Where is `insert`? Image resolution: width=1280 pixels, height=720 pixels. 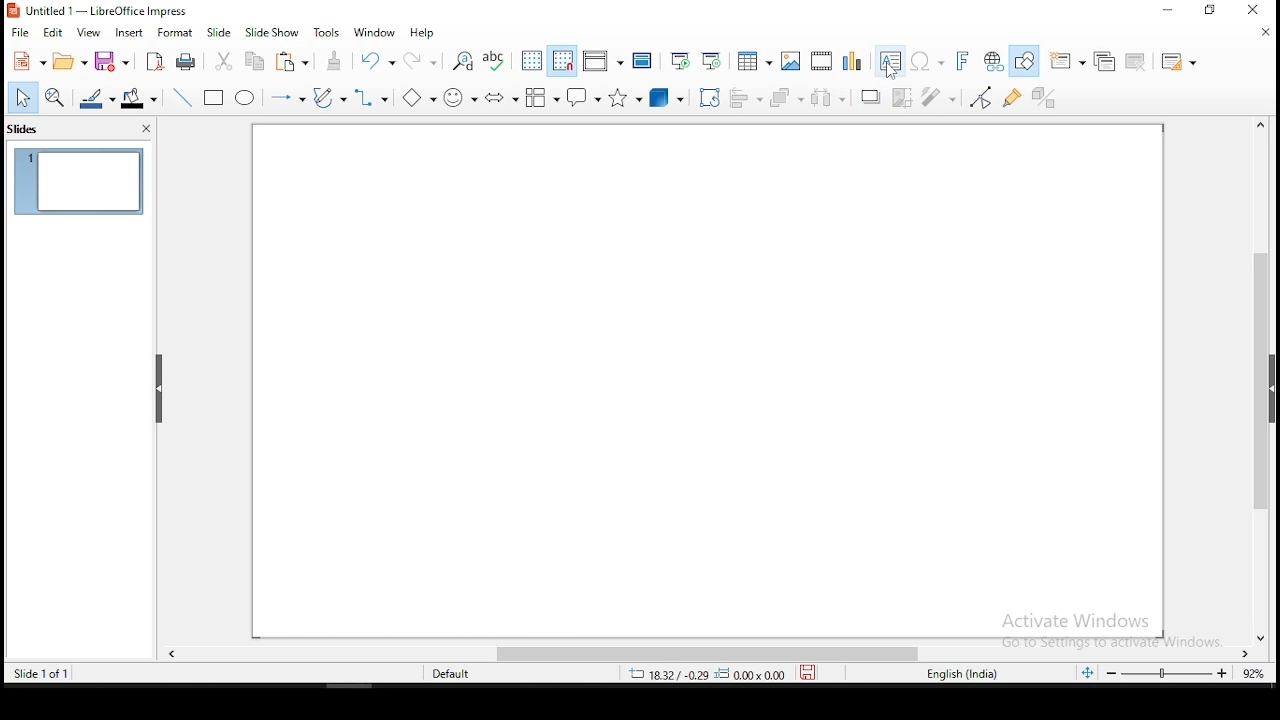
insert is located at coordinates (128, 34).